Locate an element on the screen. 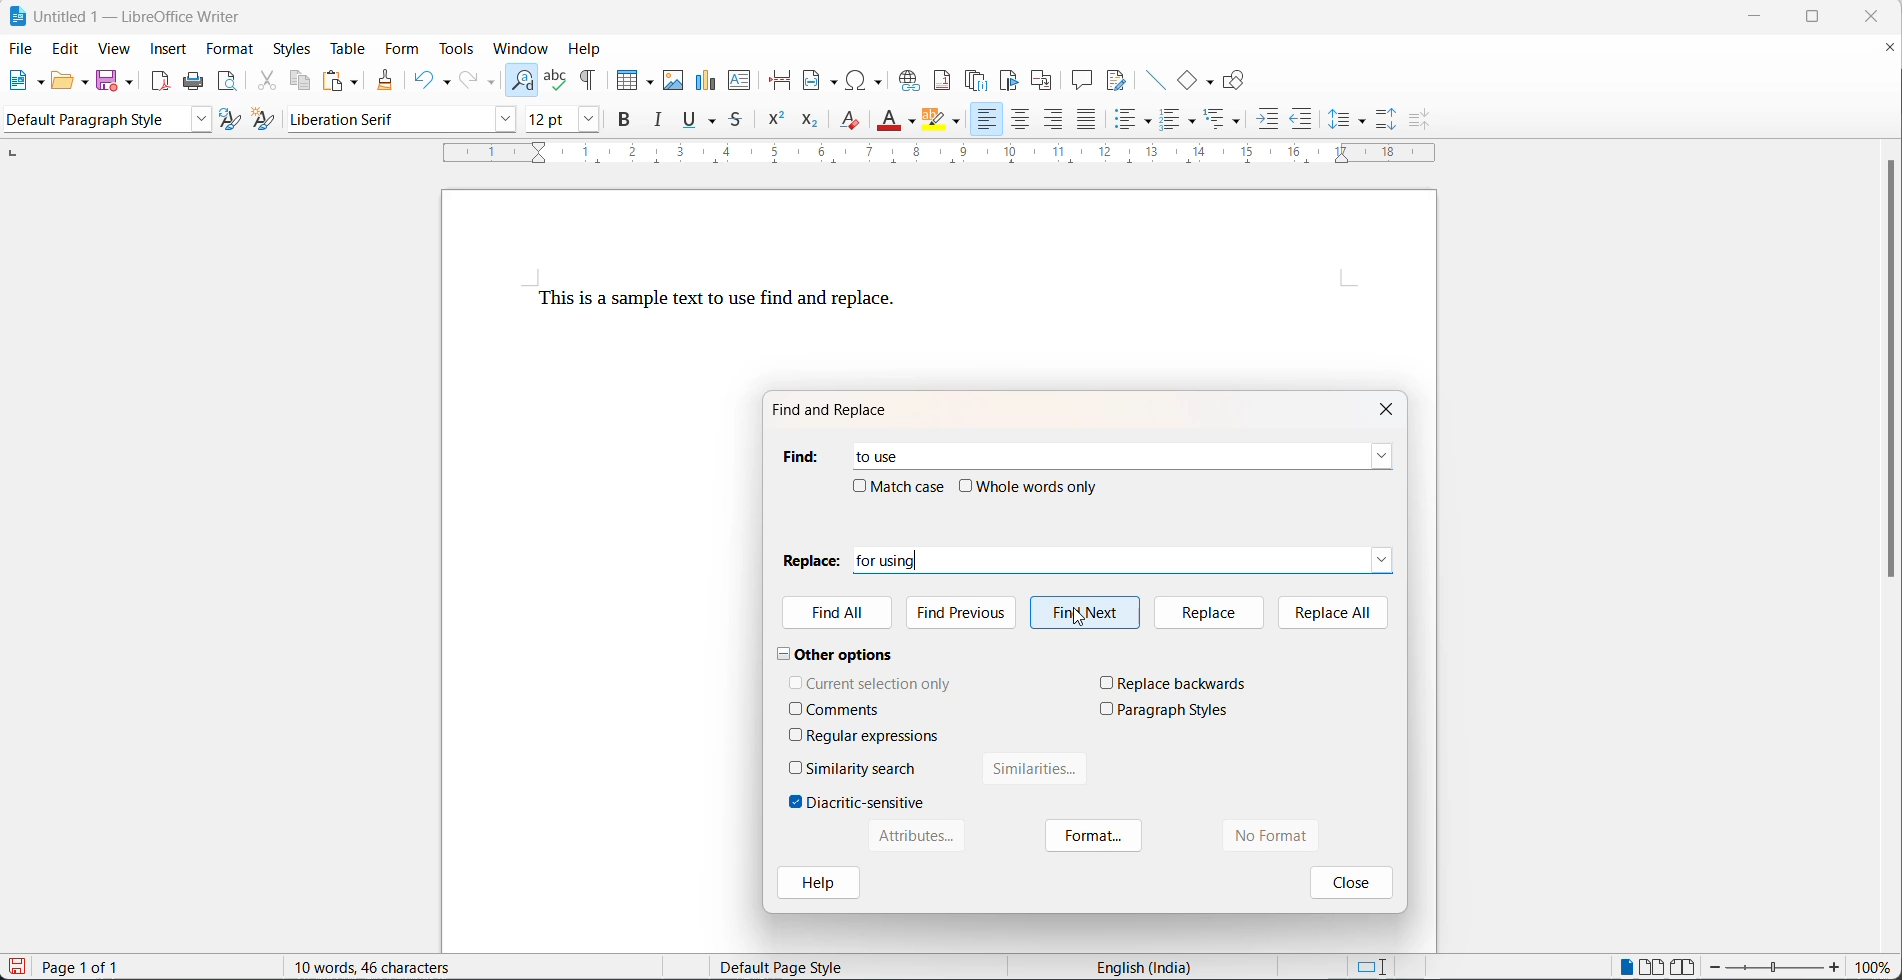  toggle ordered list is located at coordinates (1172, 121).